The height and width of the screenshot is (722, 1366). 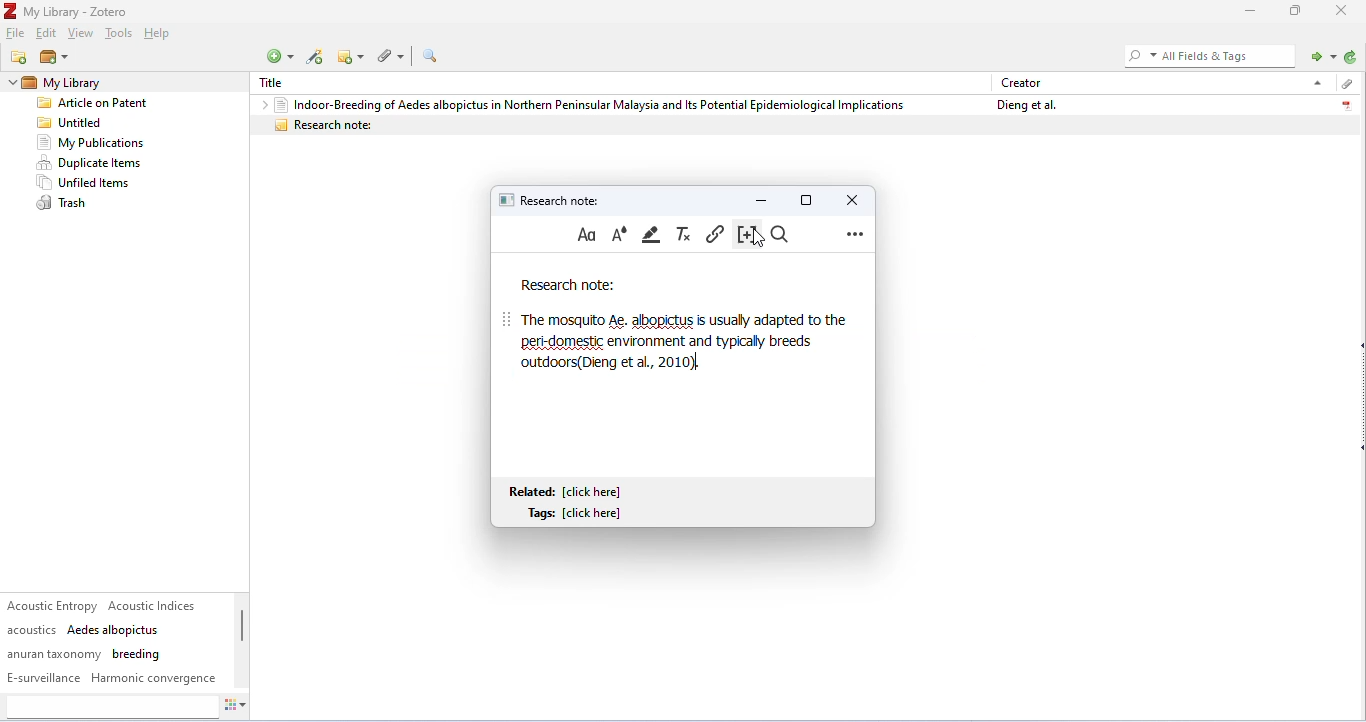 I want to click on drop down, so click(x=260, y=104).